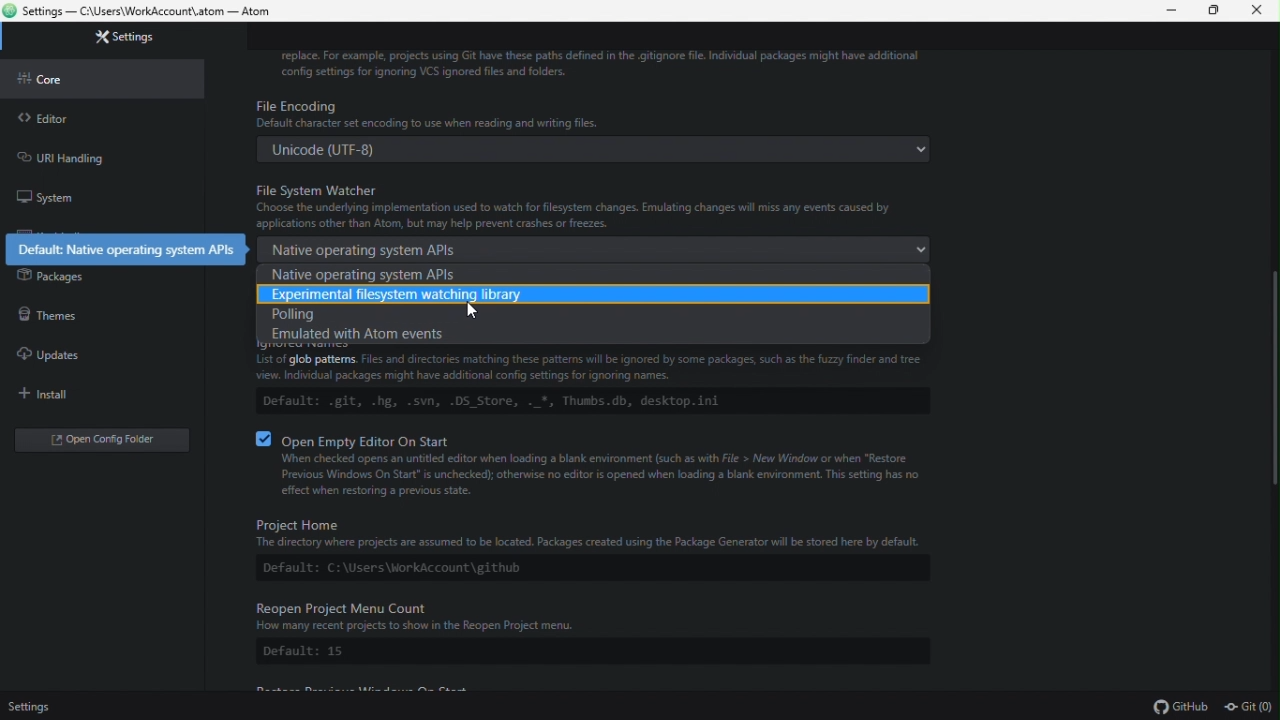 This screenshot has width=1280, height=720. Describe the element at coordinates (1172, 10) in the screenshot. I see `Minimize` at that location.